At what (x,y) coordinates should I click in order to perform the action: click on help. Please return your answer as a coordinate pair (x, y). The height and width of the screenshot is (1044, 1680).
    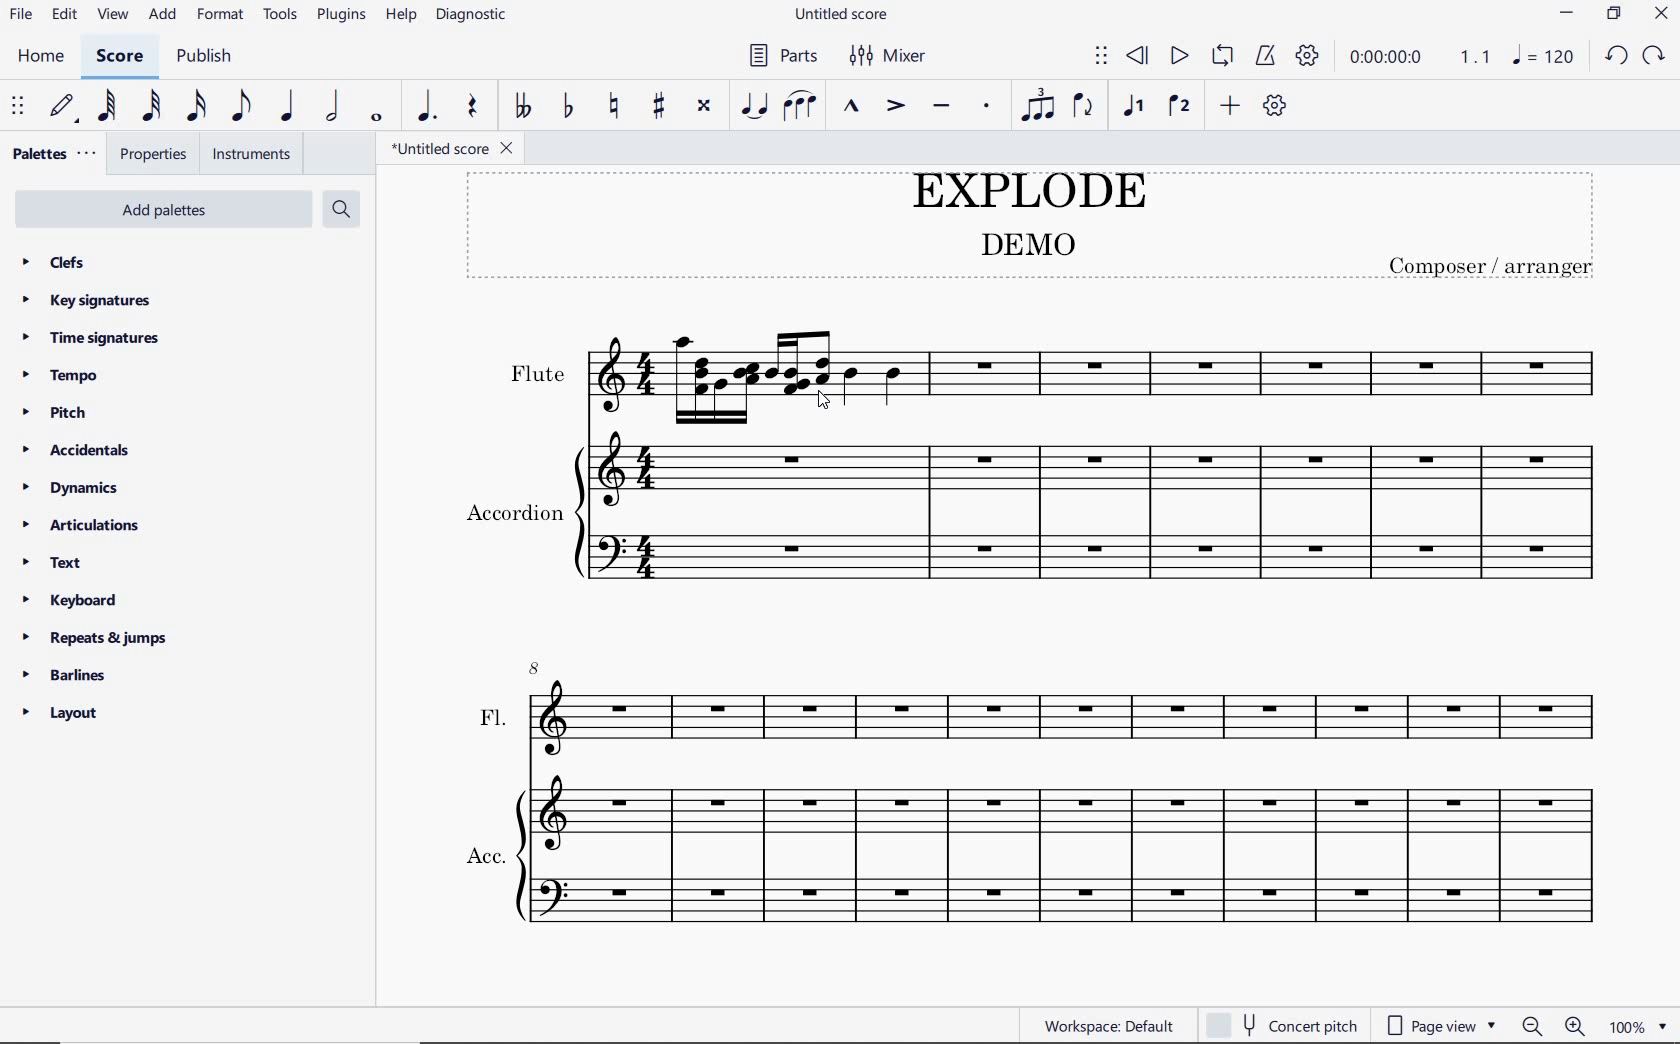
    Looking at the image, I should click on (401, 14).